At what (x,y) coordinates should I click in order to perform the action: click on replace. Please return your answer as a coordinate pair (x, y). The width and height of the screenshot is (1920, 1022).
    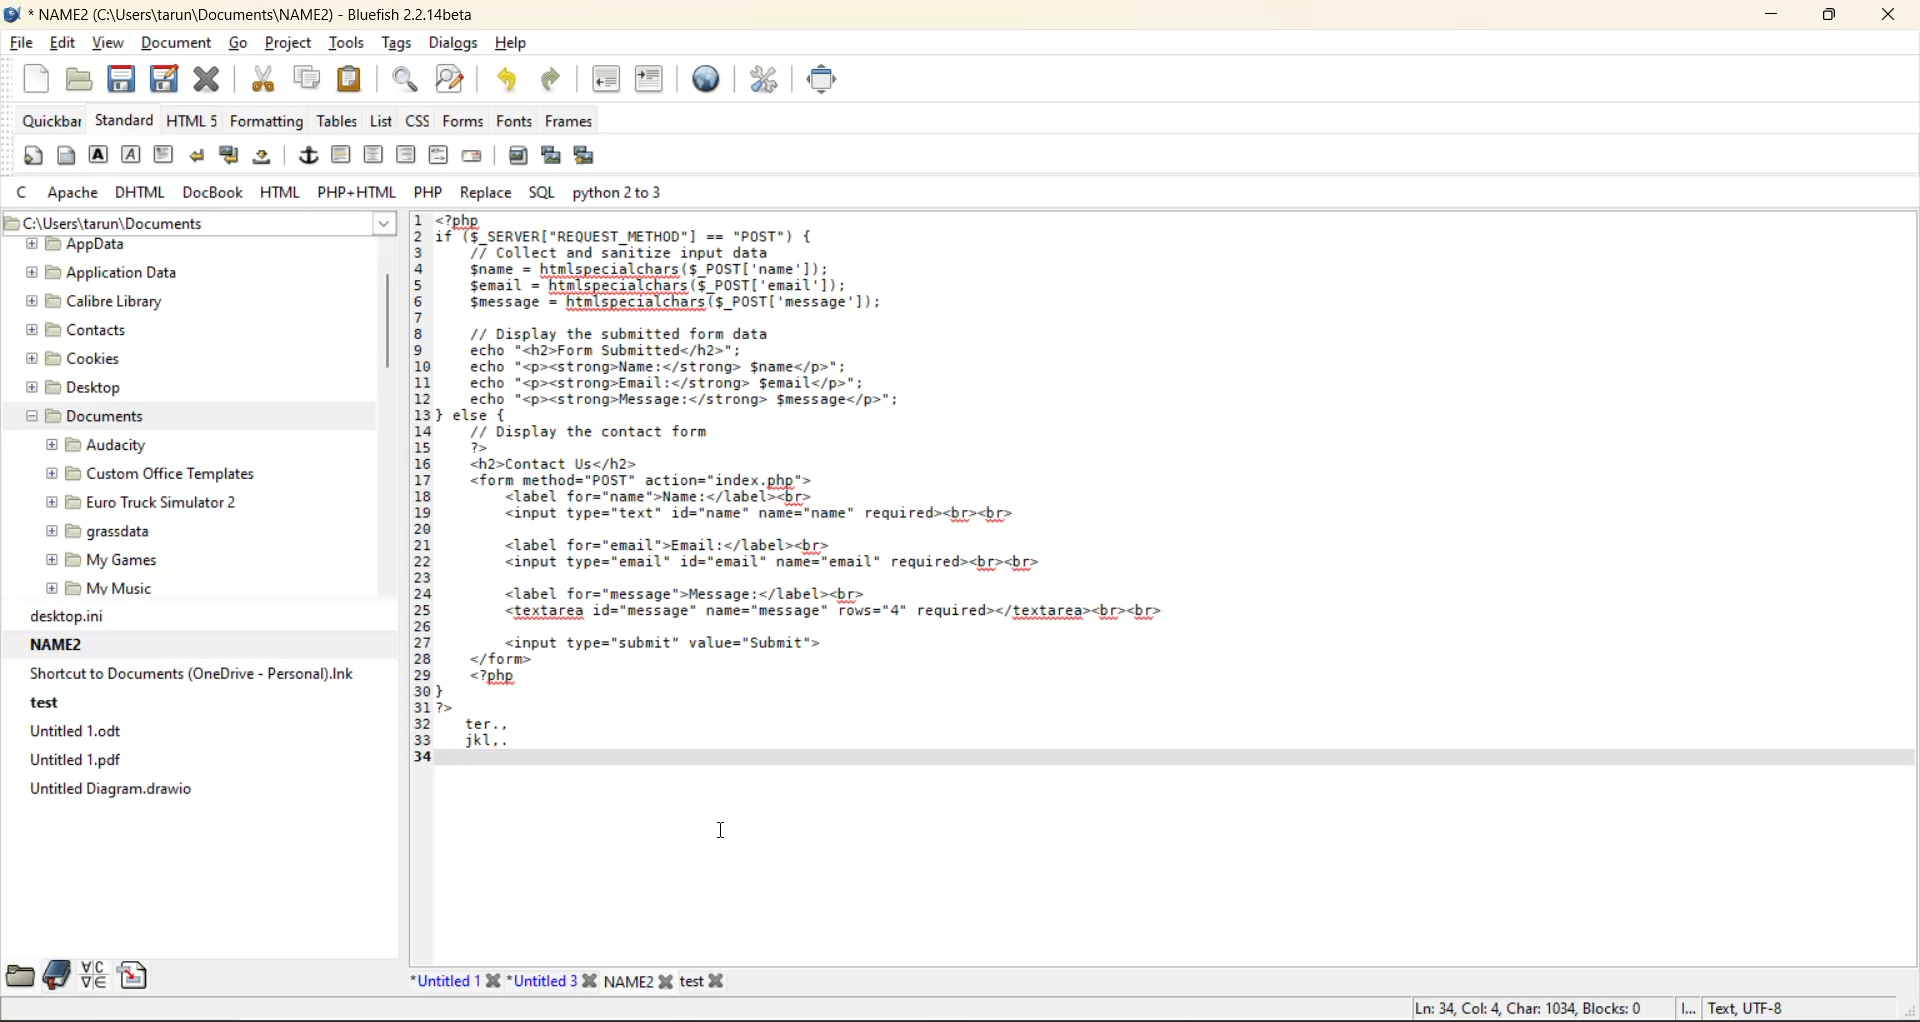
    Looking at the image, I should click on (485, 194).